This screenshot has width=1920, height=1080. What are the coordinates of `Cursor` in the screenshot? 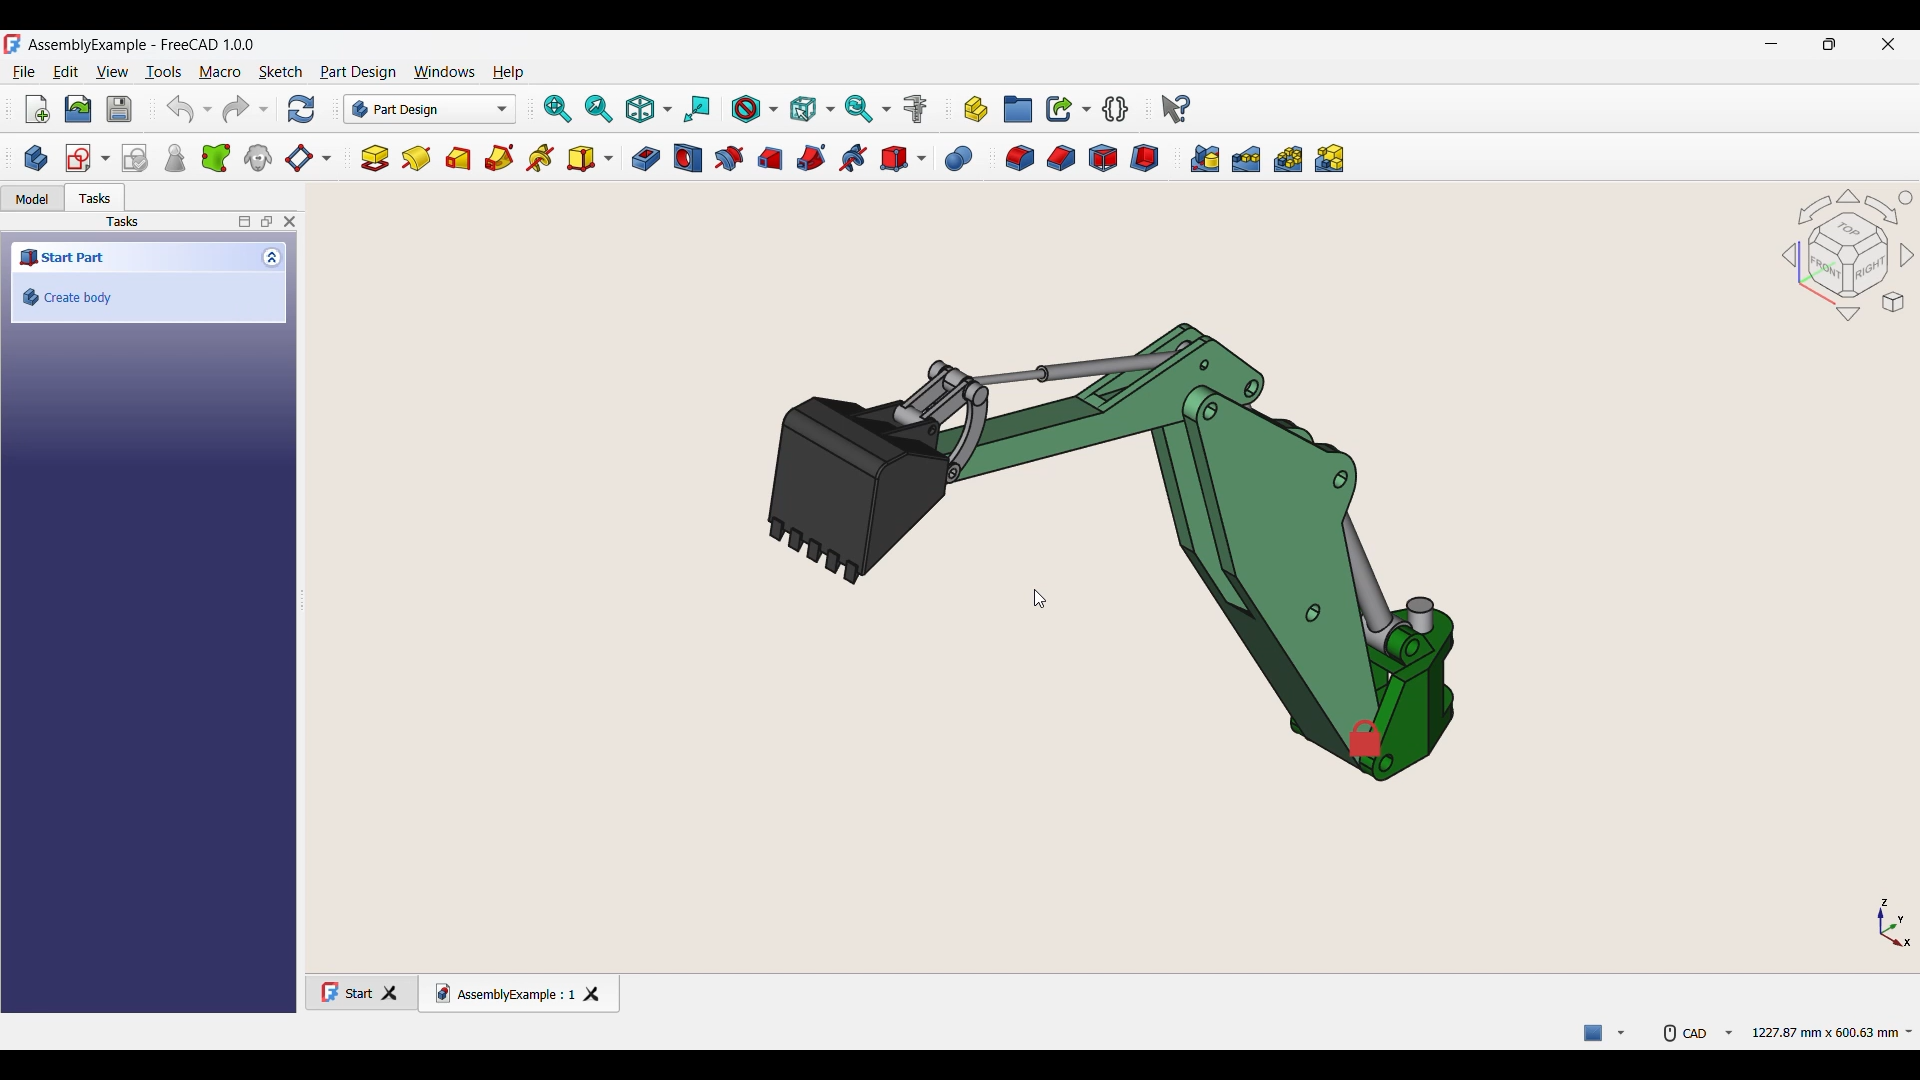 It's located at (1041, 598).